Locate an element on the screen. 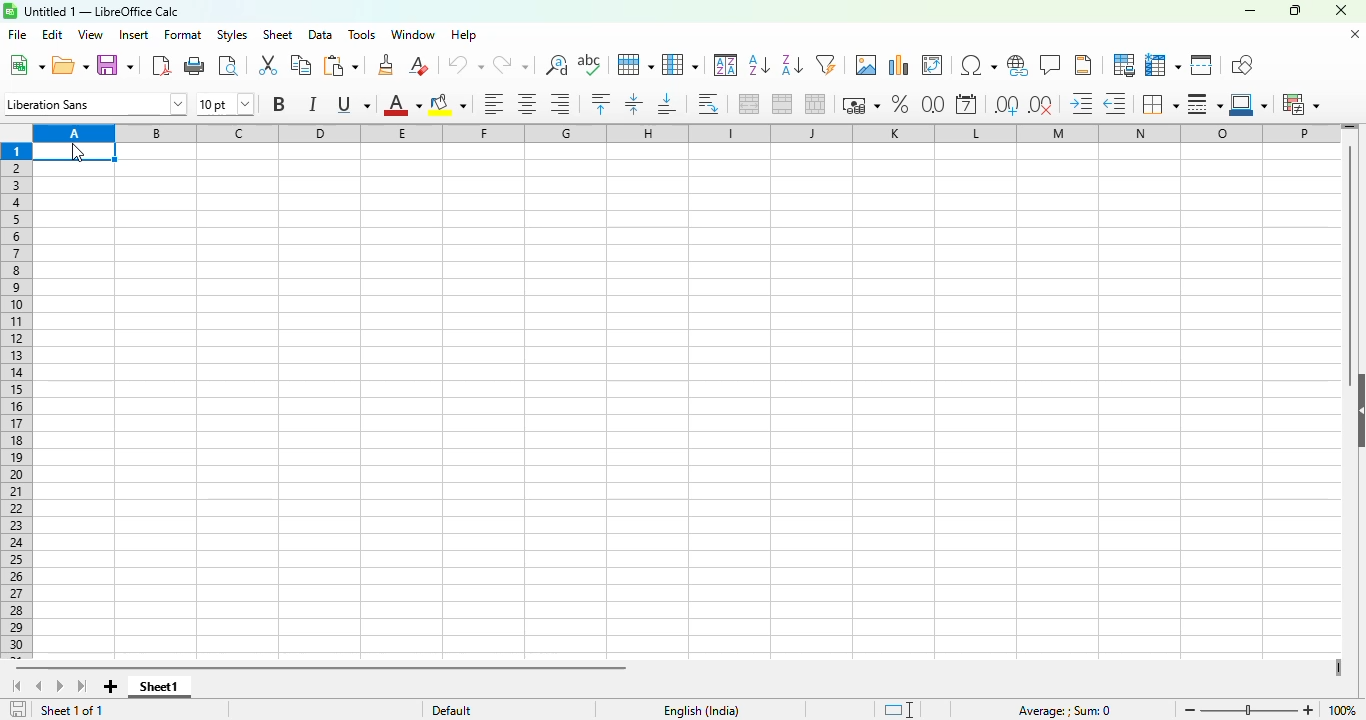  typing =TODAY() is located at coordinates (50, 151).